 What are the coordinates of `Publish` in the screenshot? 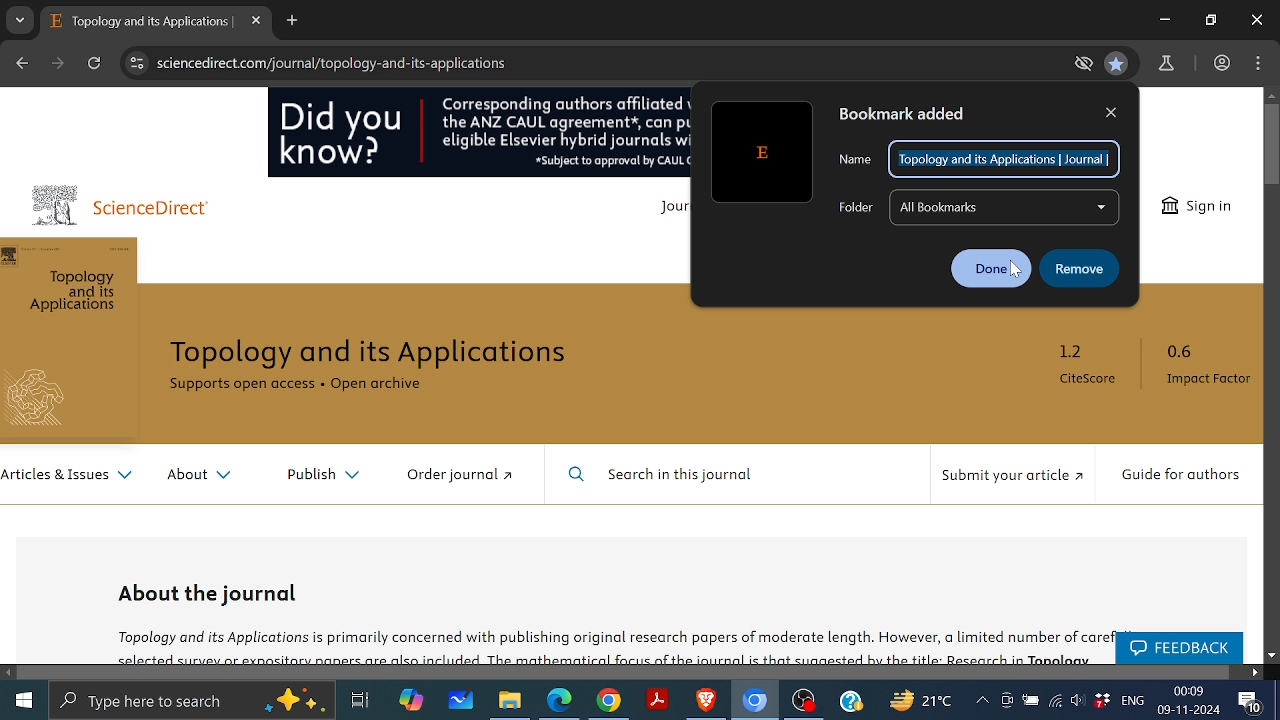 It's located at (315, 475).